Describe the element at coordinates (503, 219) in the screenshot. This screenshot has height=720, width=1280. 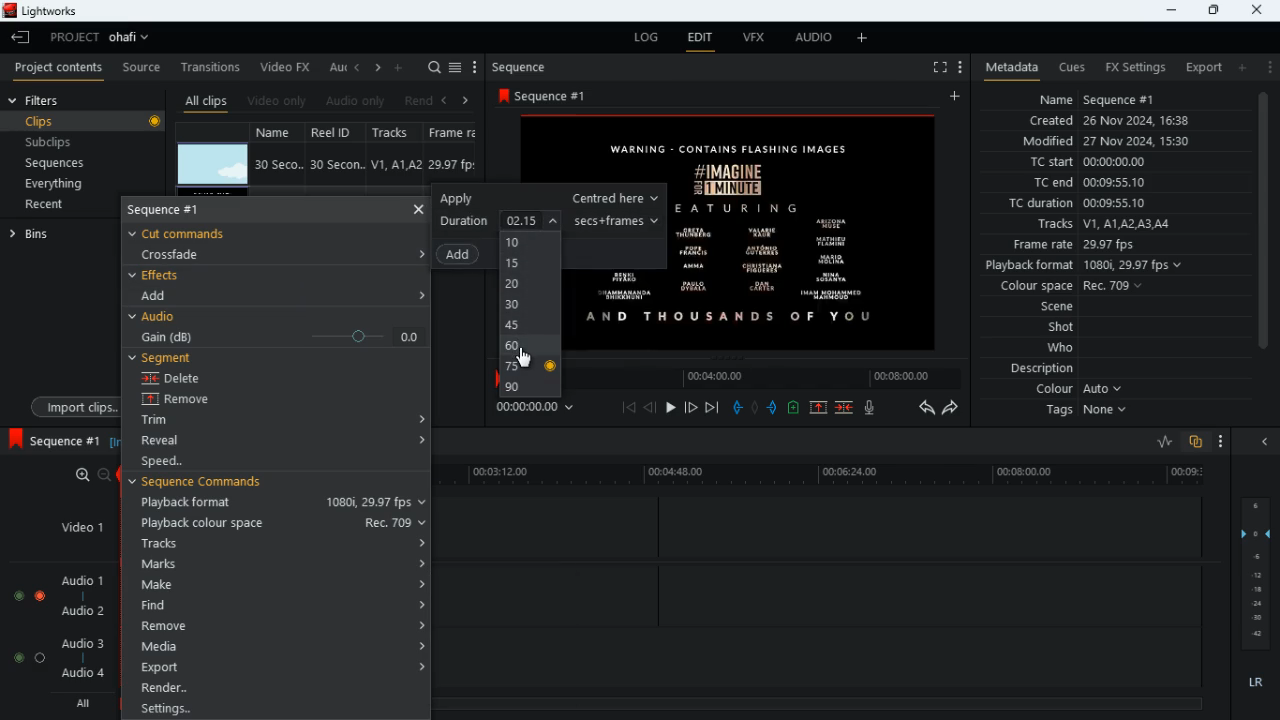
I see `duration` at that location.